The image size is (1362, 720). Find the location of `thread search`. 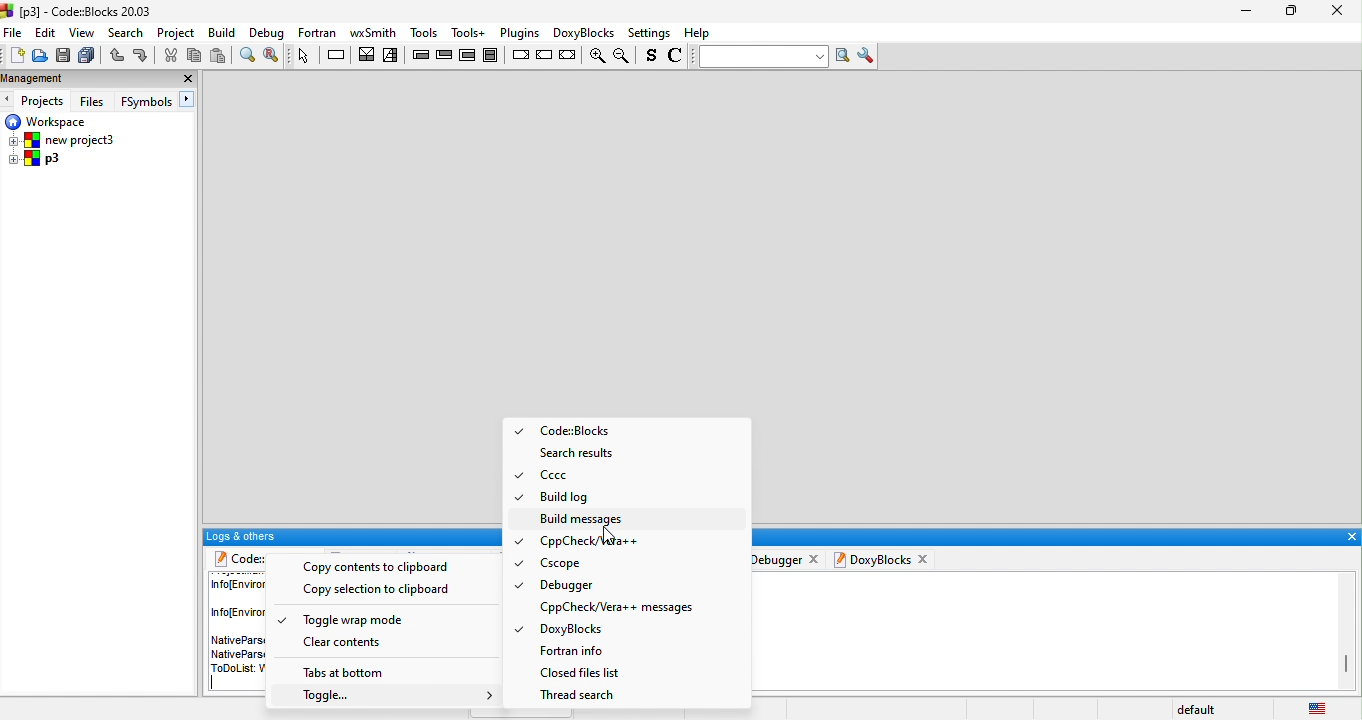

thread search is located at coordinates (585, 696).